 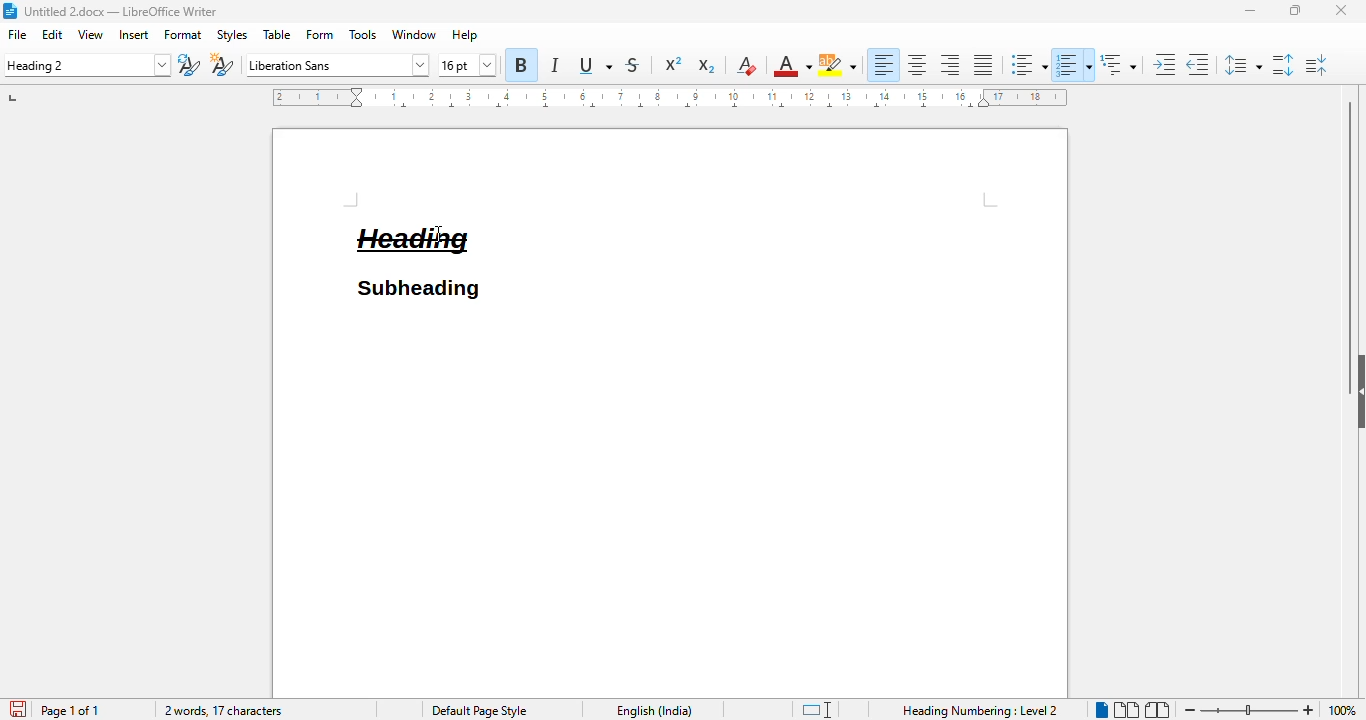 What do you see at coordinates (1295, 10) in the screenshot?
I see `maximize` at bounding box center [1295, 10].